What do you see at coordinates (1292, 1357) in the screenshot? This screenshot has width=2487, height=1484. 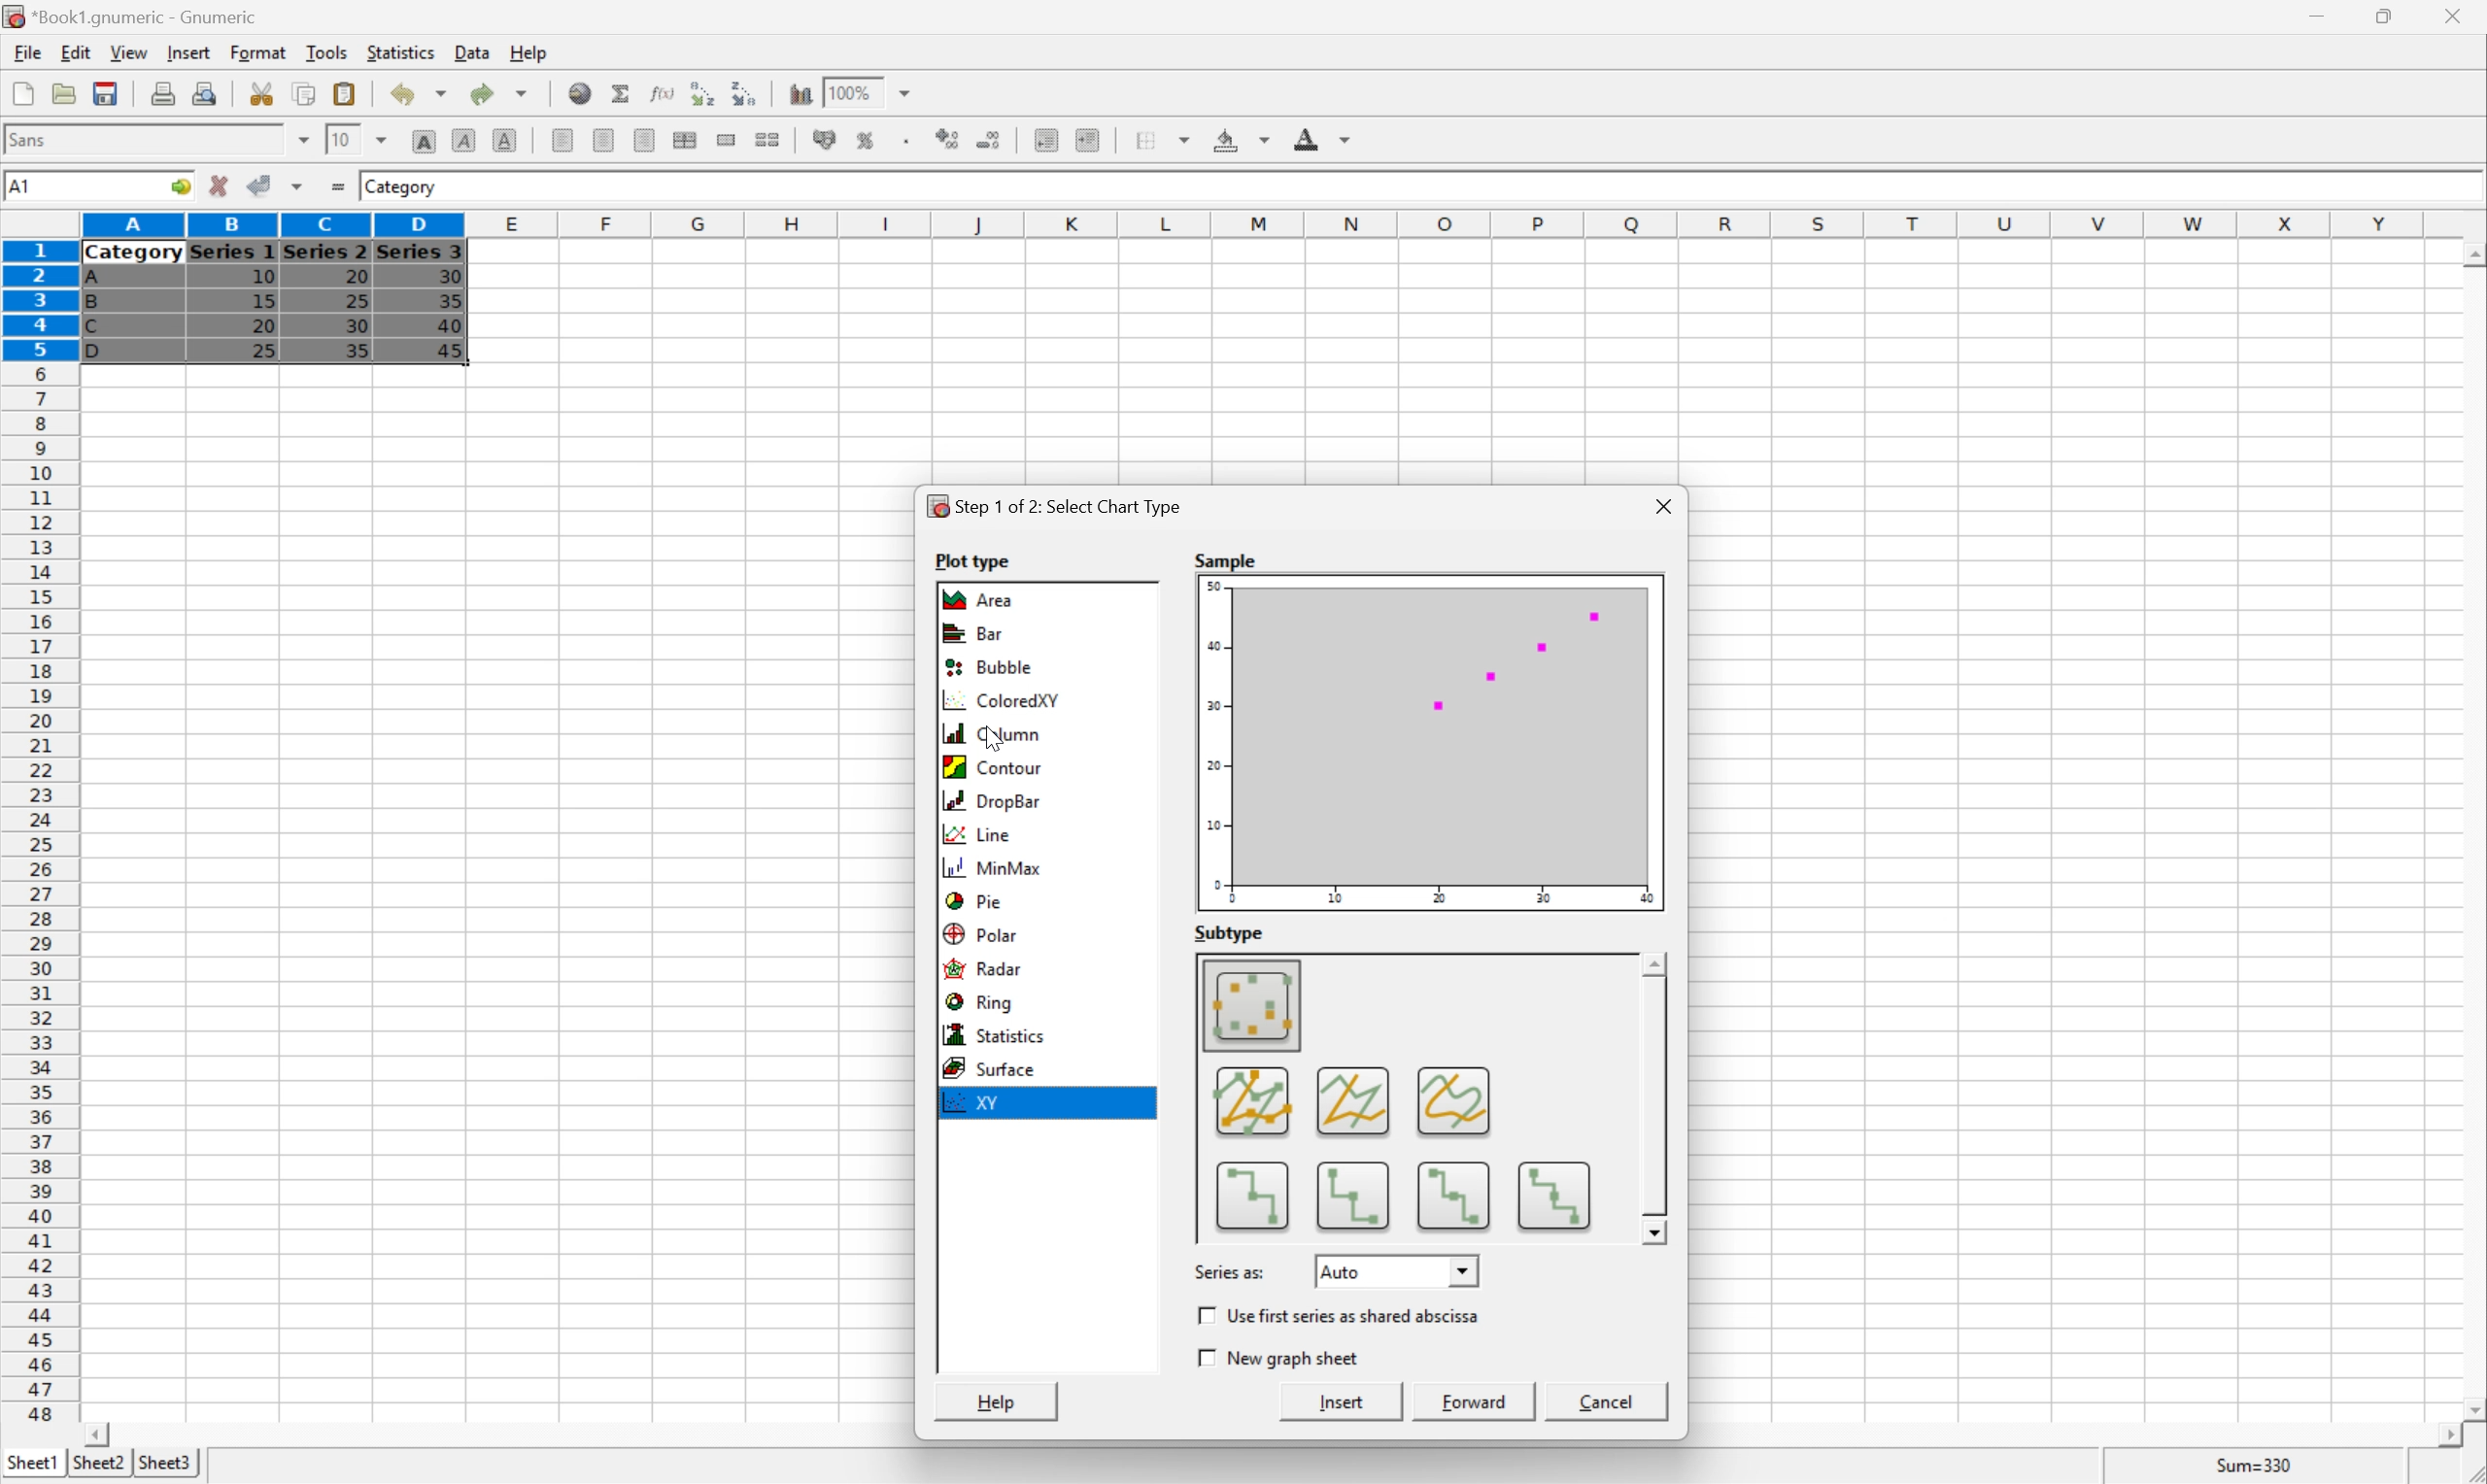 I see `New Graph Sheet` at bounding box center [1292, 1357].